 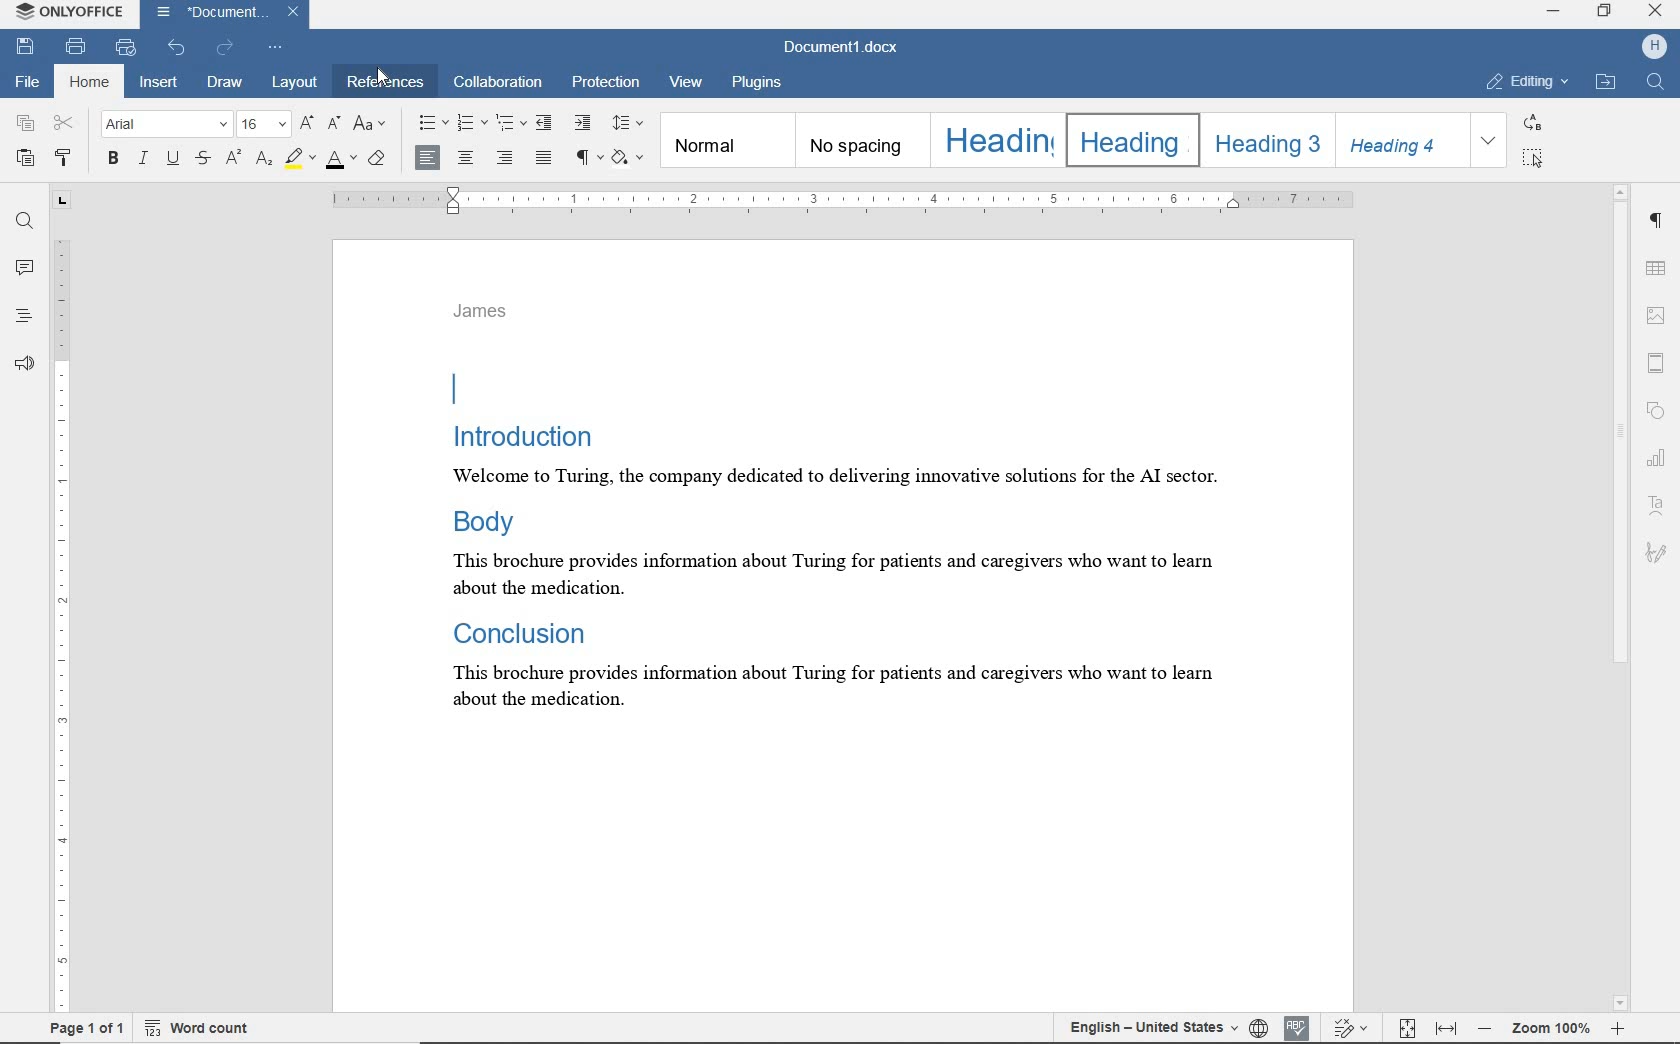 What do you see at coordinates (545, 159) in the screenshot?
I see `justified` at bounding box center [545, 159].